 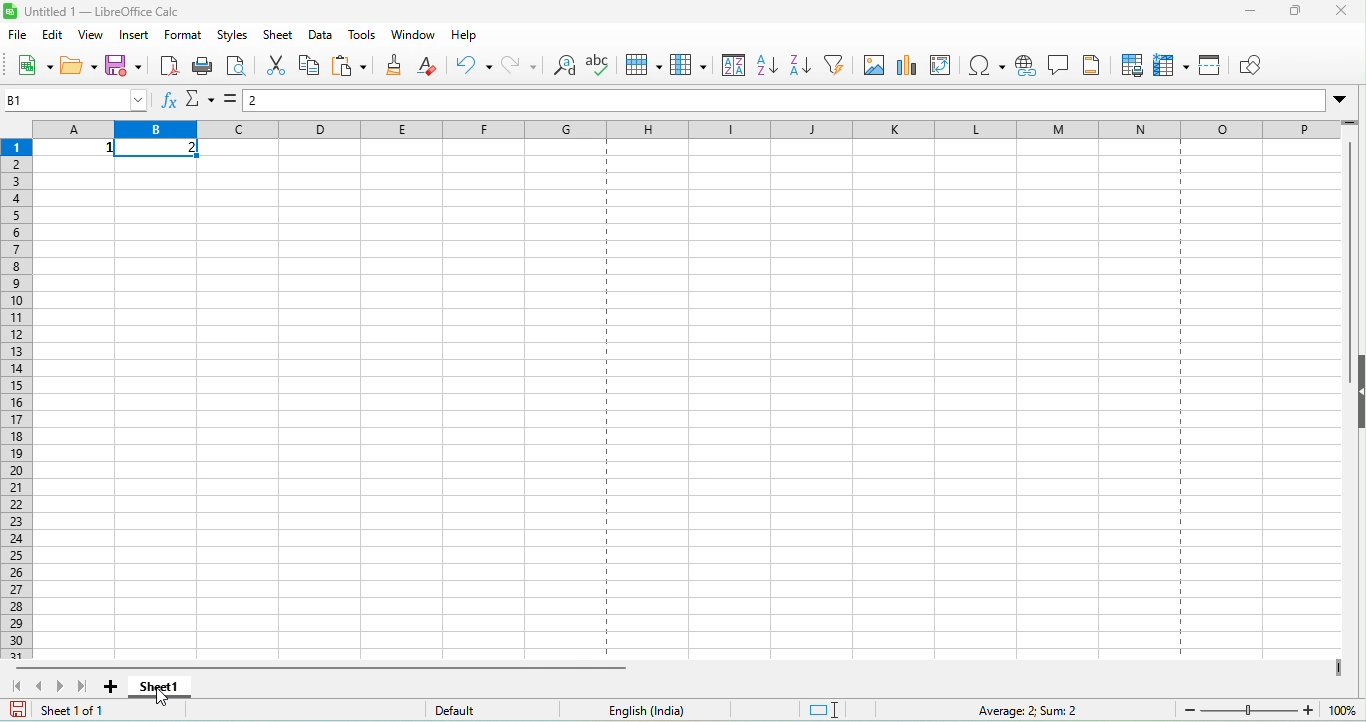 I want to click on help, so click(x=468, y=37).